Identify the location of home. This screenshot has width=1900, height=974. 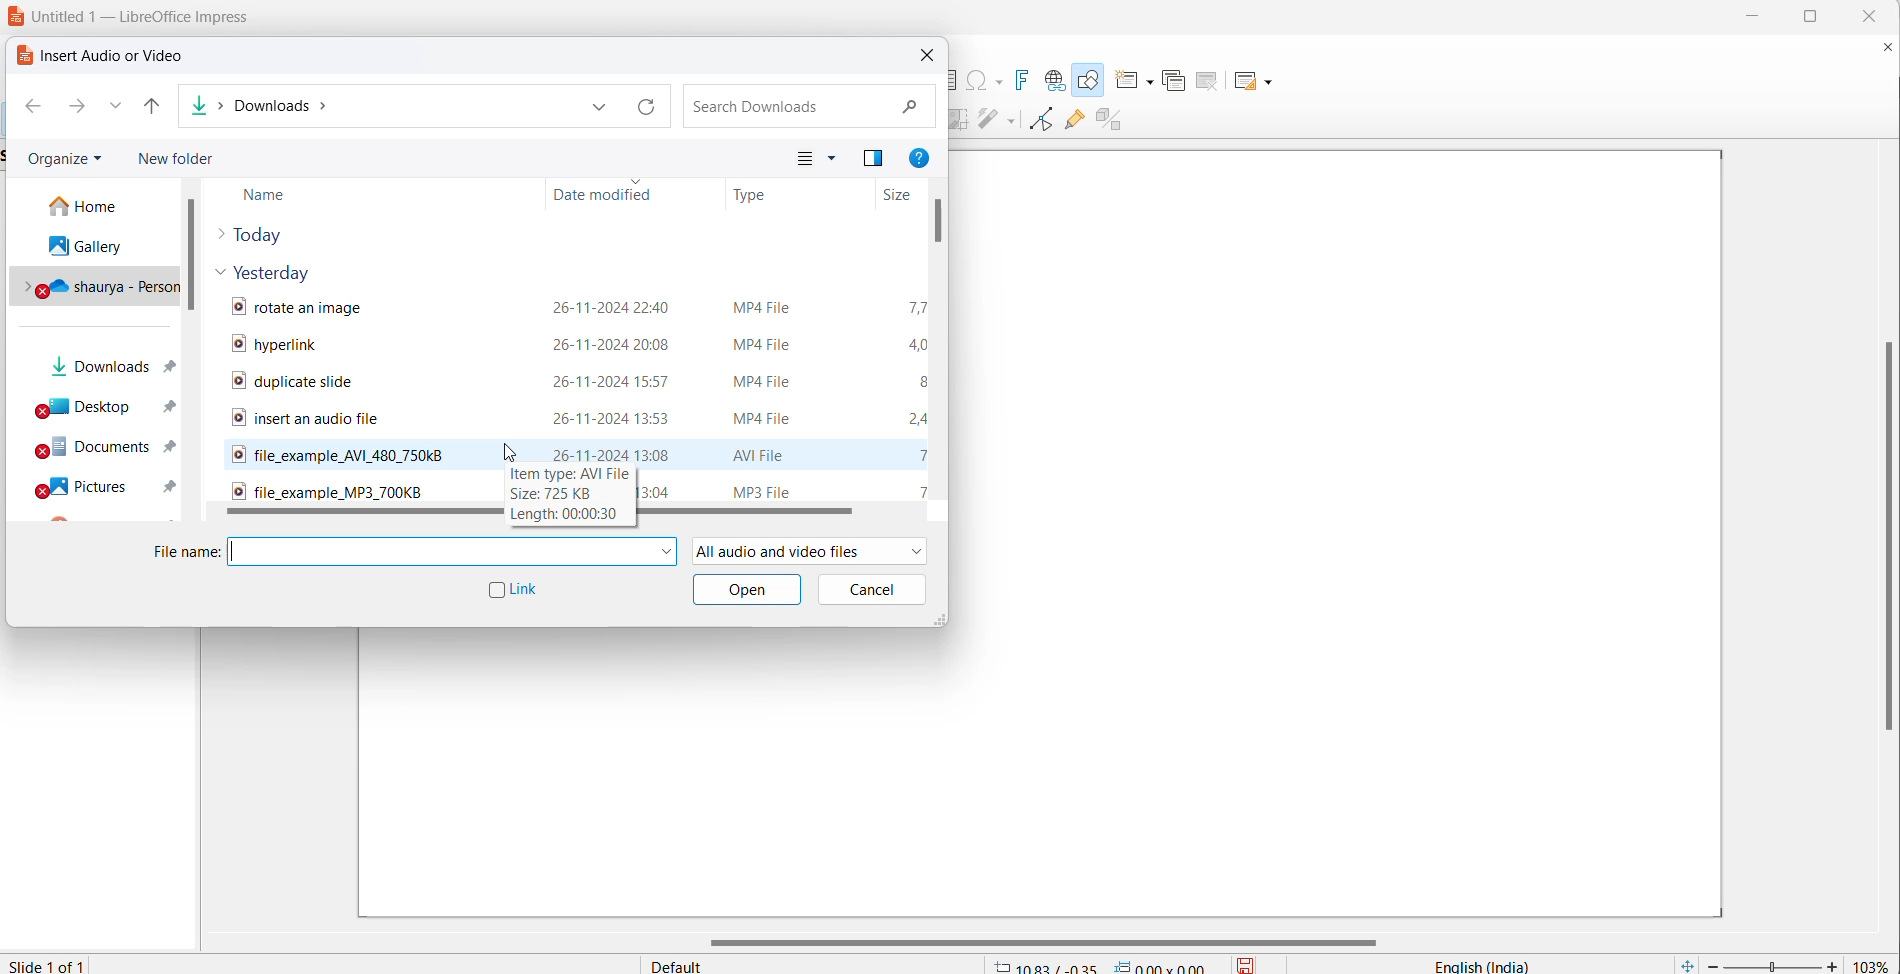
(96, 205).